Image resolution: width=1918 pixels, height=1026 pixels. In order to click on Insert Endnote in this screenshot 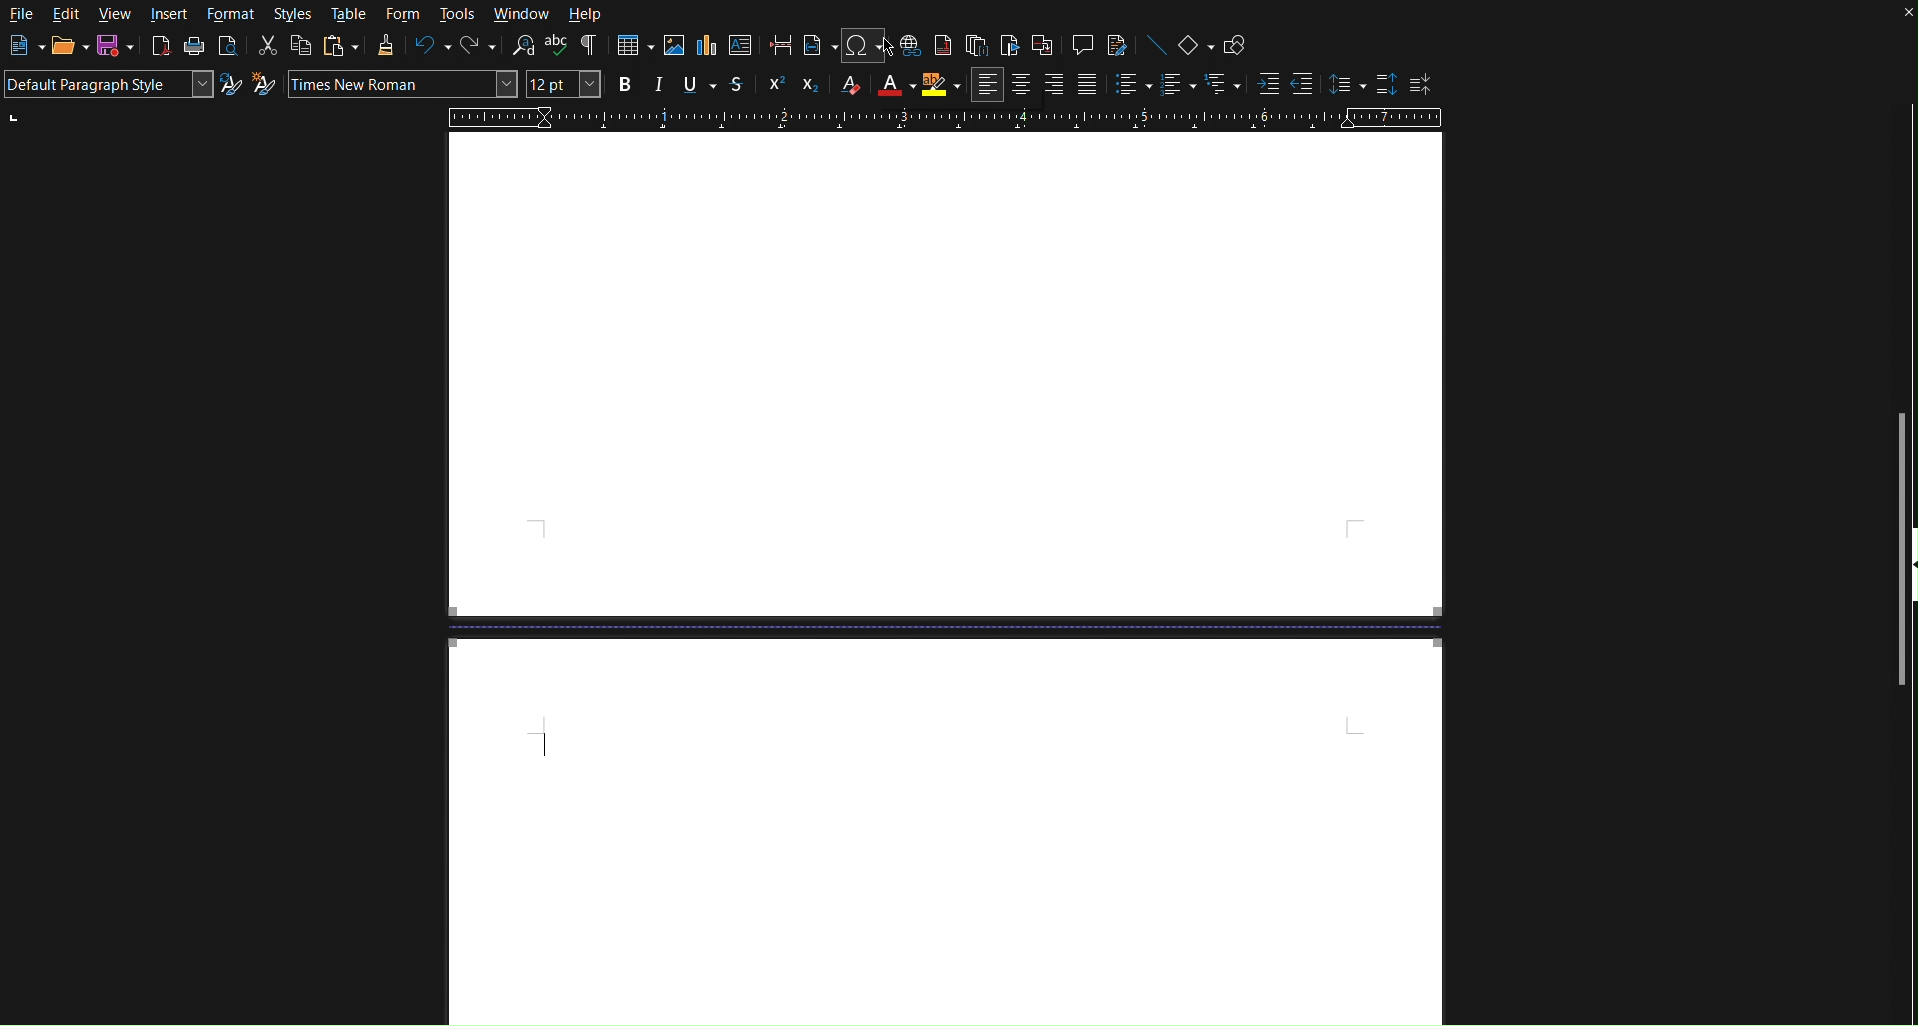, I will do `click(977, 45)`.